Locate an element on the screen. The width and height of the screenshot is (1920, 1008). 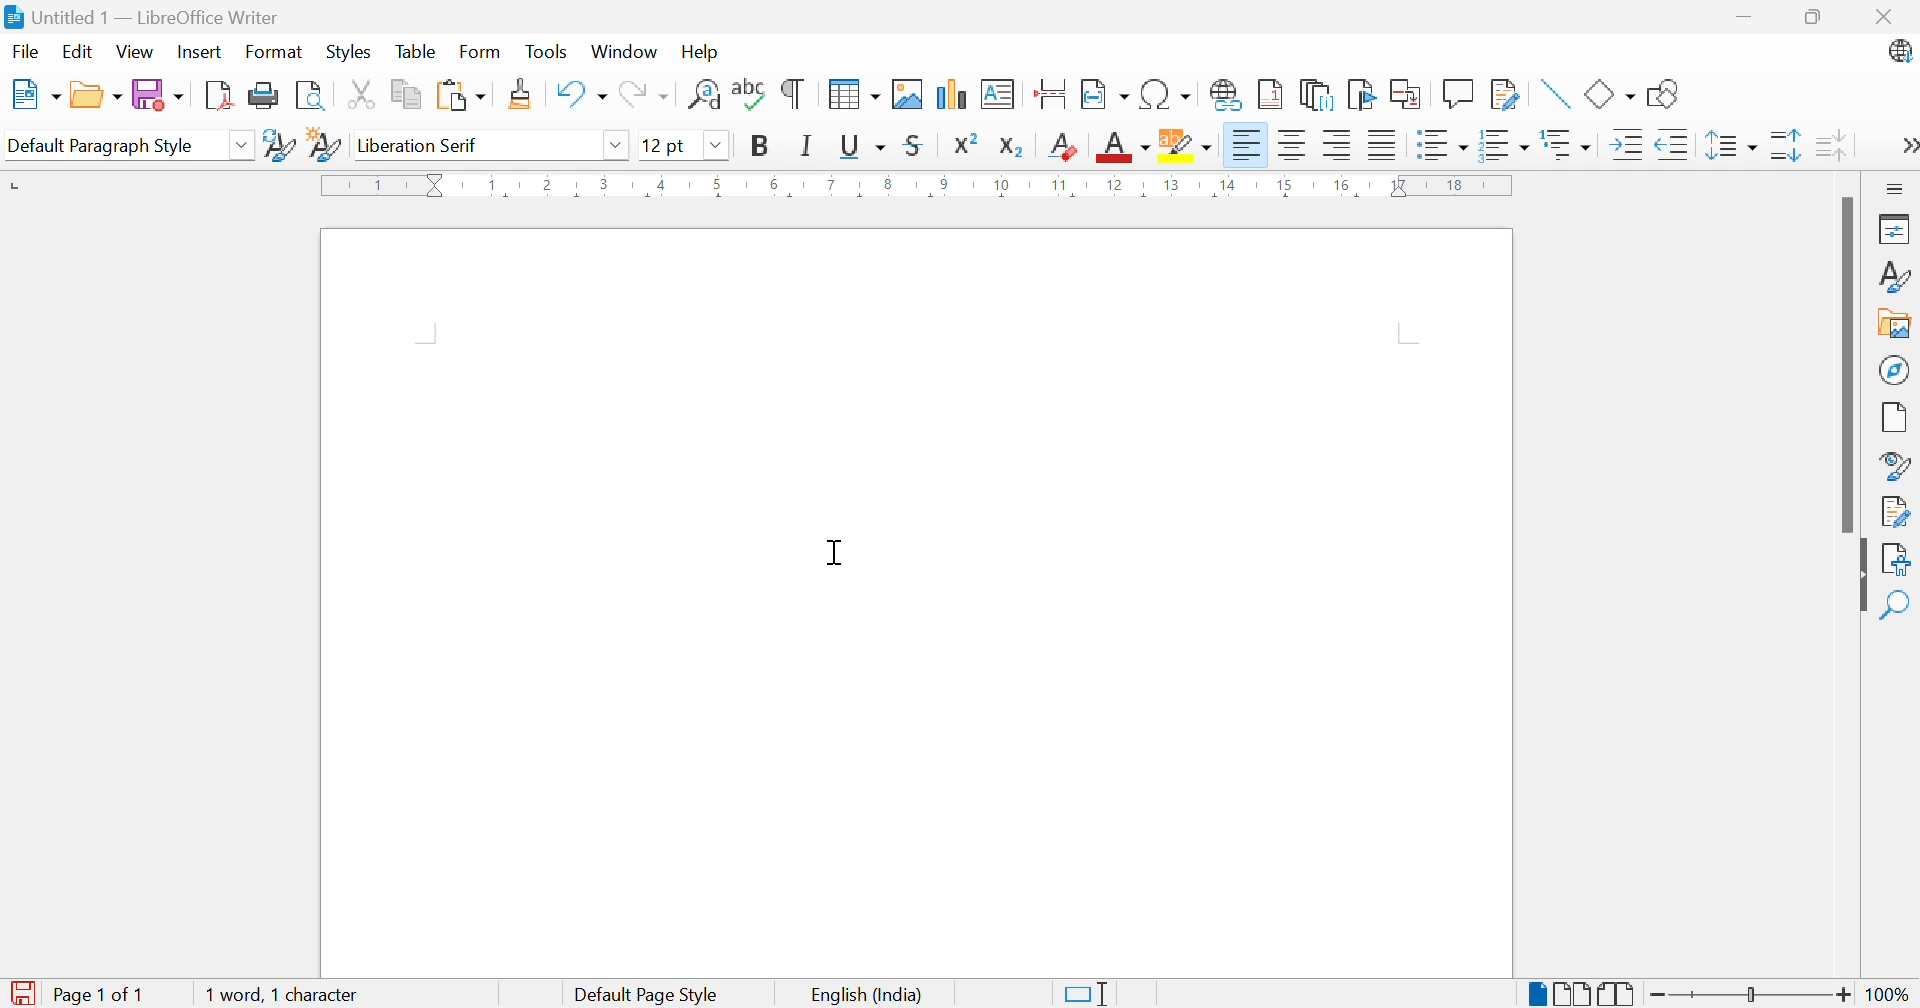
Insert chart is located at coordinates (948, 95).